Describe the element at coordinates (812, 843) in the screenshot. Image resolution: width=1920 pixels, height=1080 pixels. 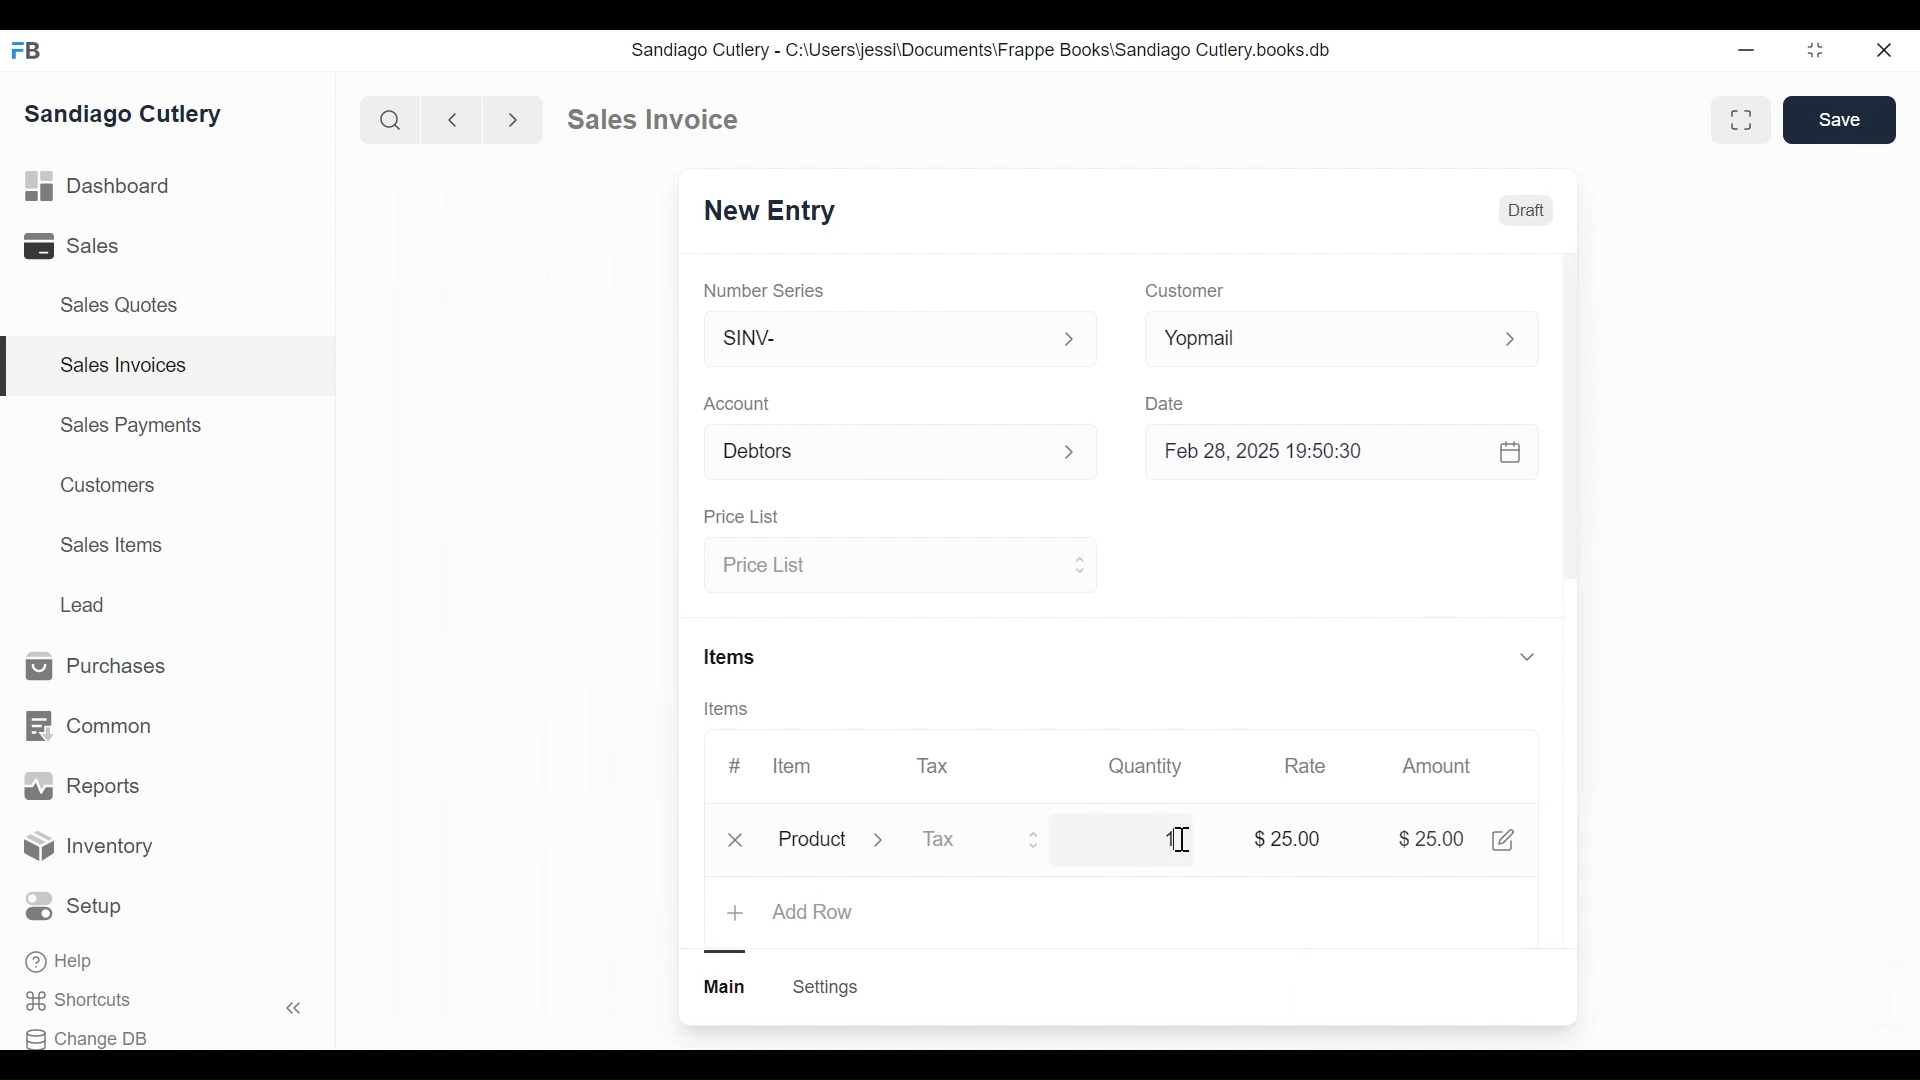
I see `product` at that location.